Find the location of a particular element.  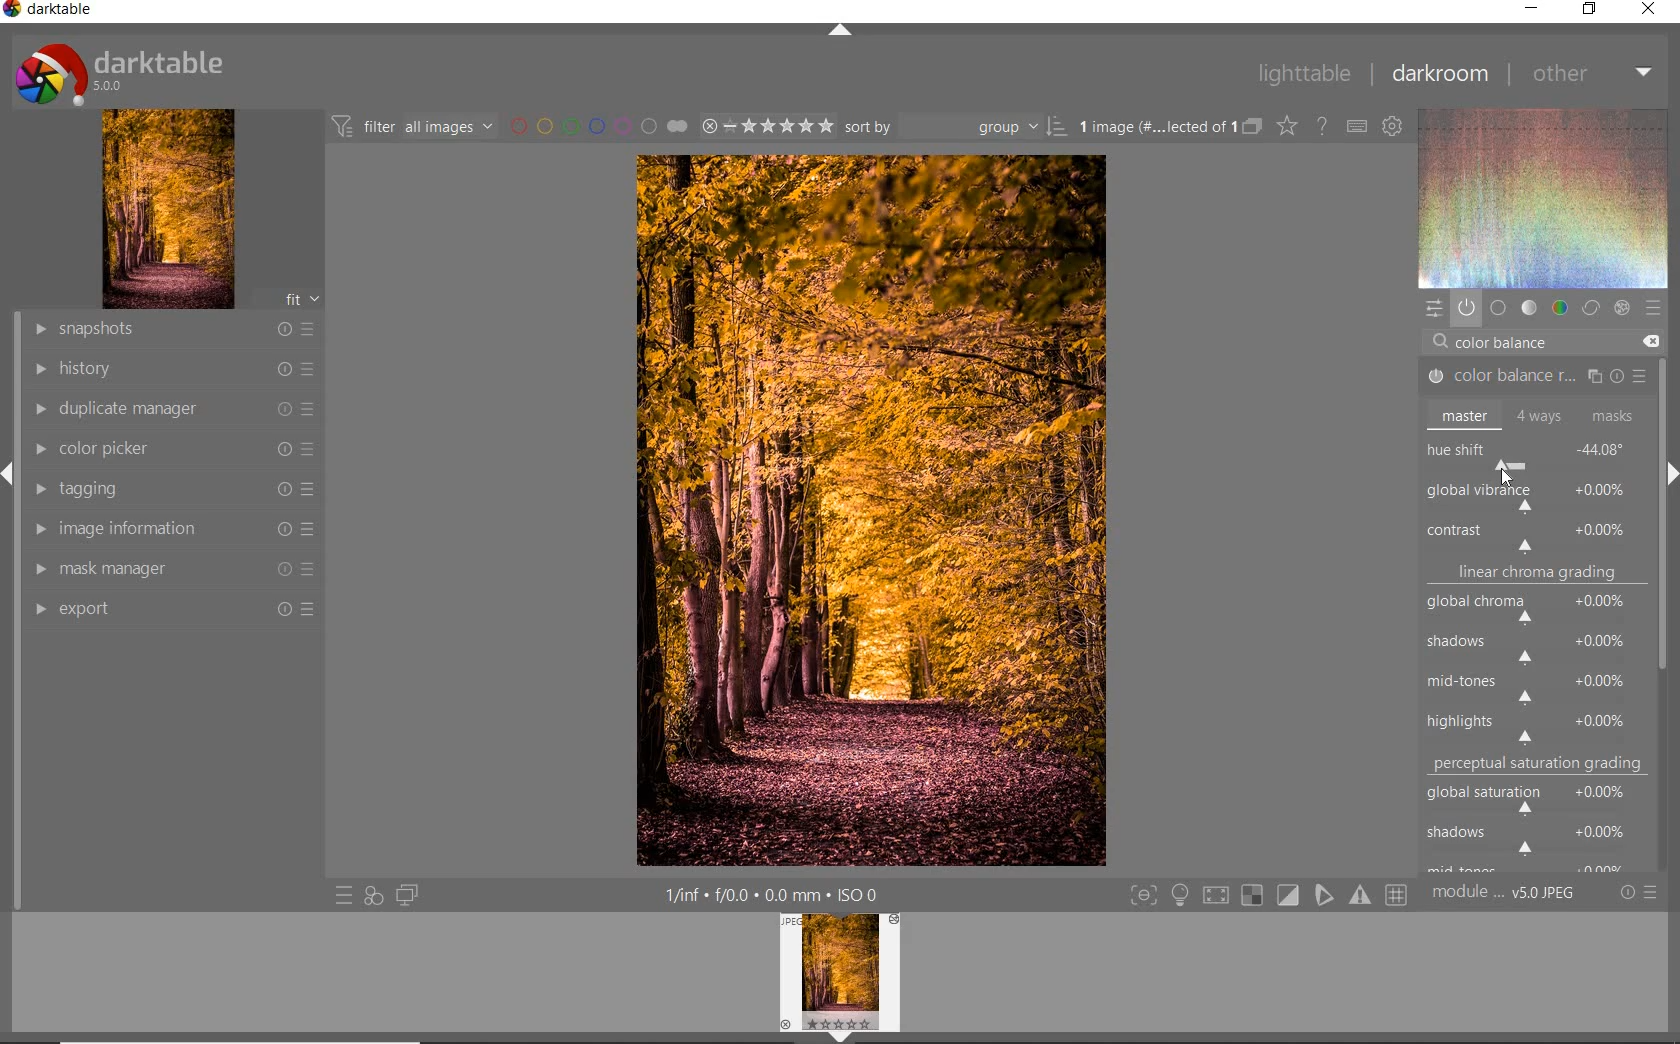

mid-tones is located at coordinates (1532, 685).